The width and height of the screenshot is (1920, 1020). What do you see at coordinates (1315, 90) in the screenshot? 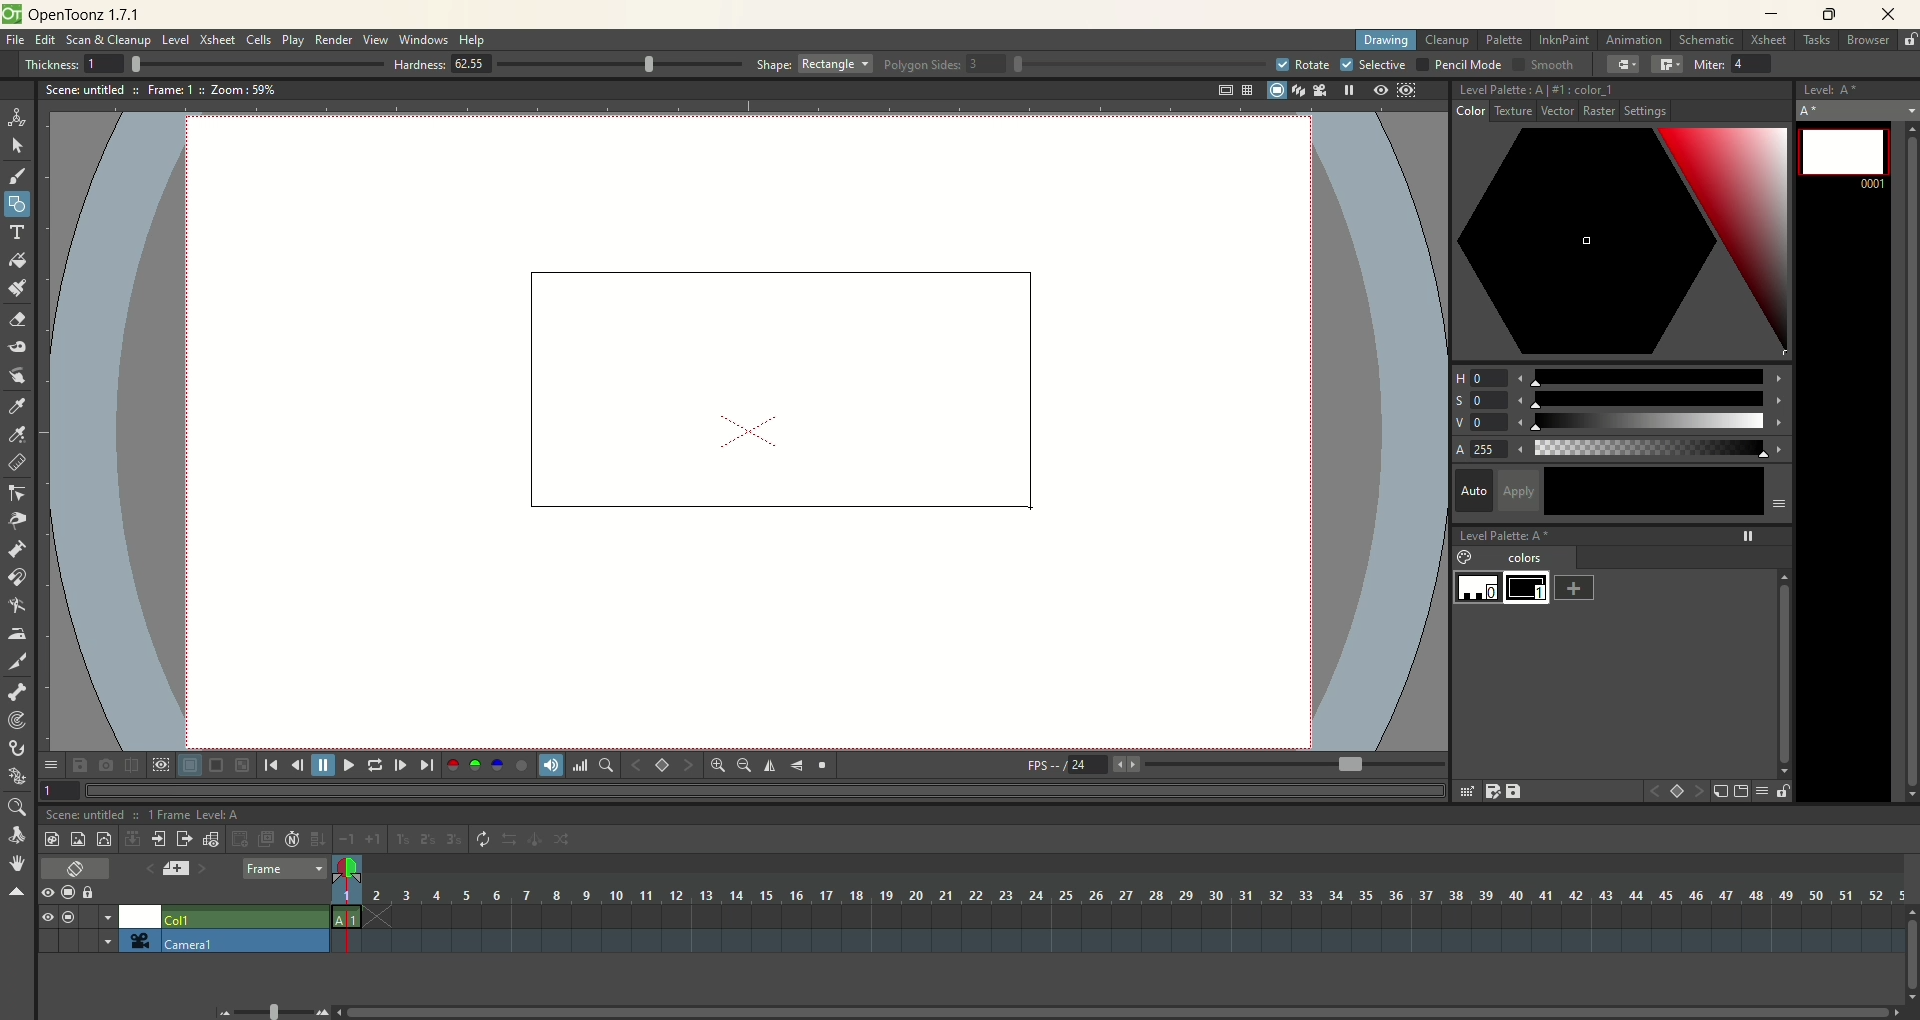
I see `camera view` at bounding box center [1315, 90].